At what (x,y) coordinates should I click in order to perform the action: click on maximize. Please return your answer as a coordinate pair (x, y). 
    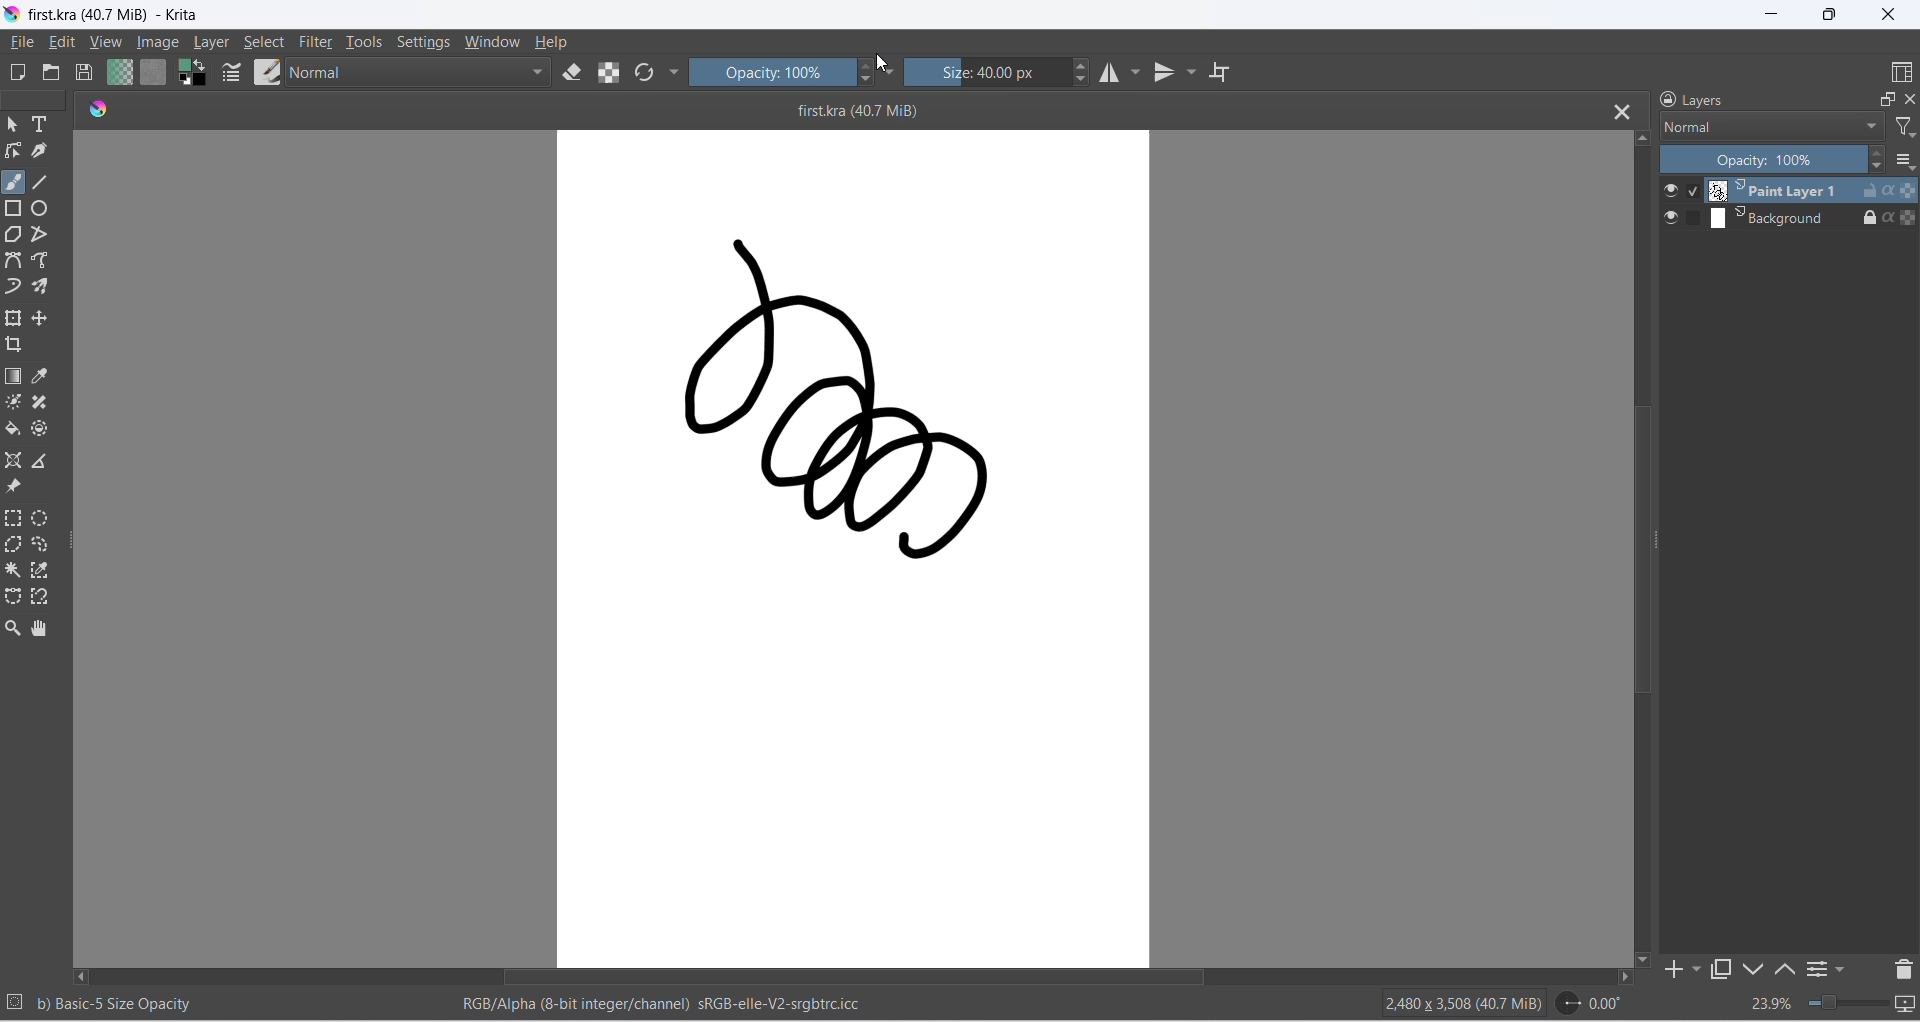
    Looking at the image, I should click on (1828, 14).